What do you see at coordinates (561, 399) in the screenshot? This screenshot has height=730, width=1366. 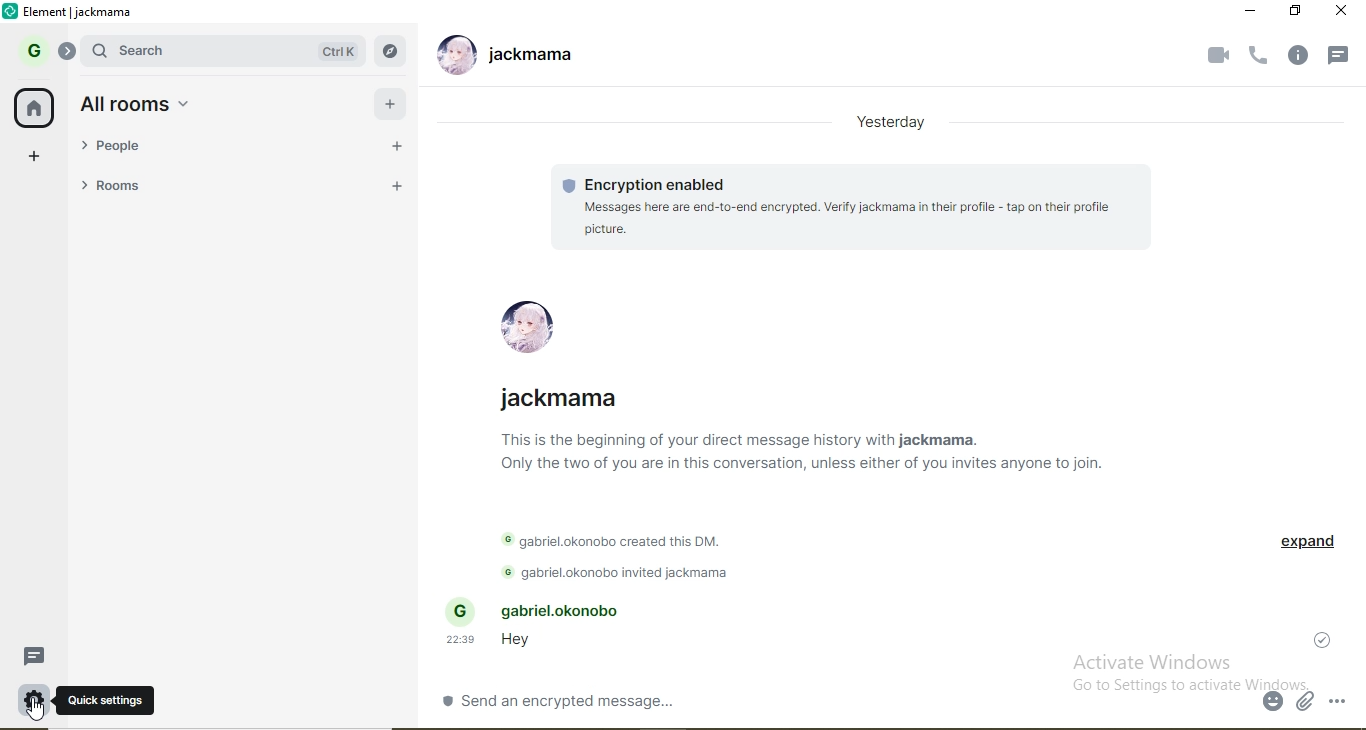 I see `jackmama` at bounding box center [561, 399].